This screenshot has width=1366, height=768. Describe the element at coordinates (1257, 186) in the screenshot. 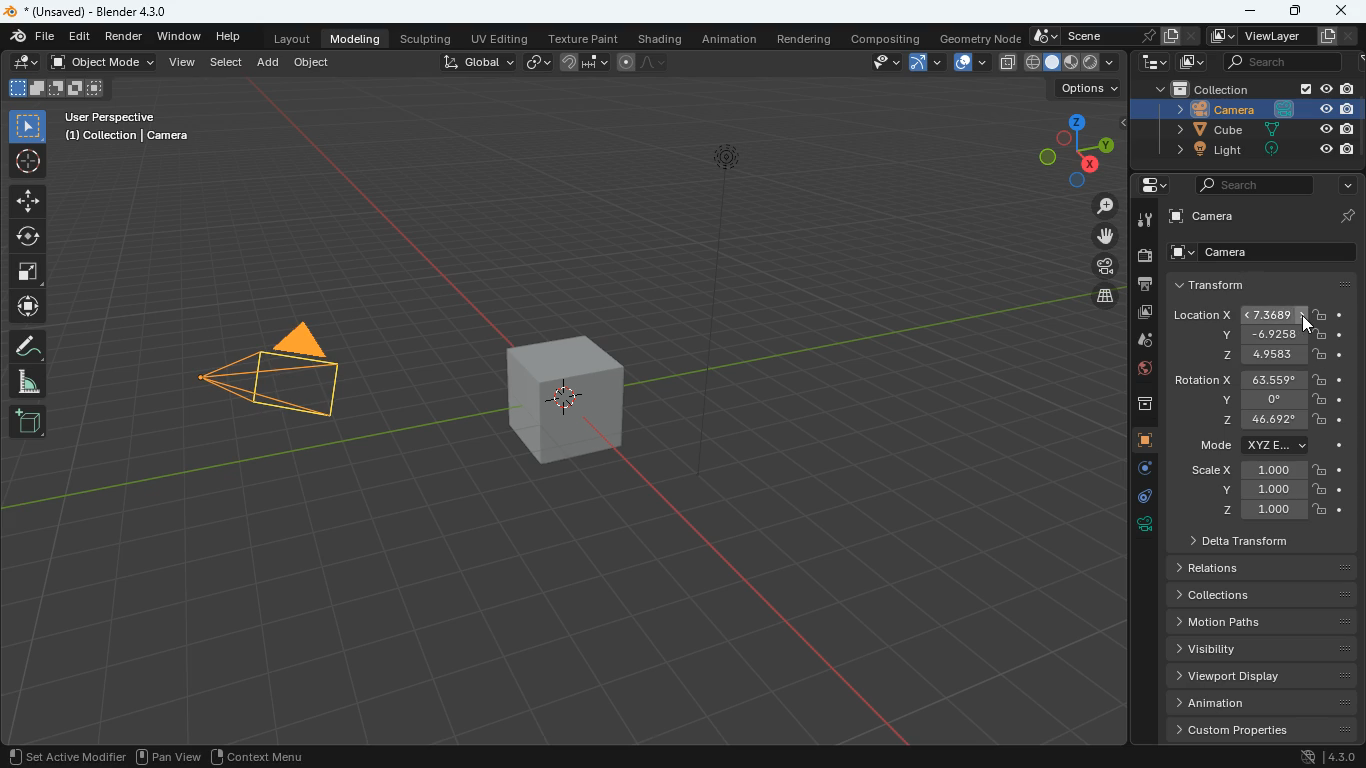

I see `search` at that location.